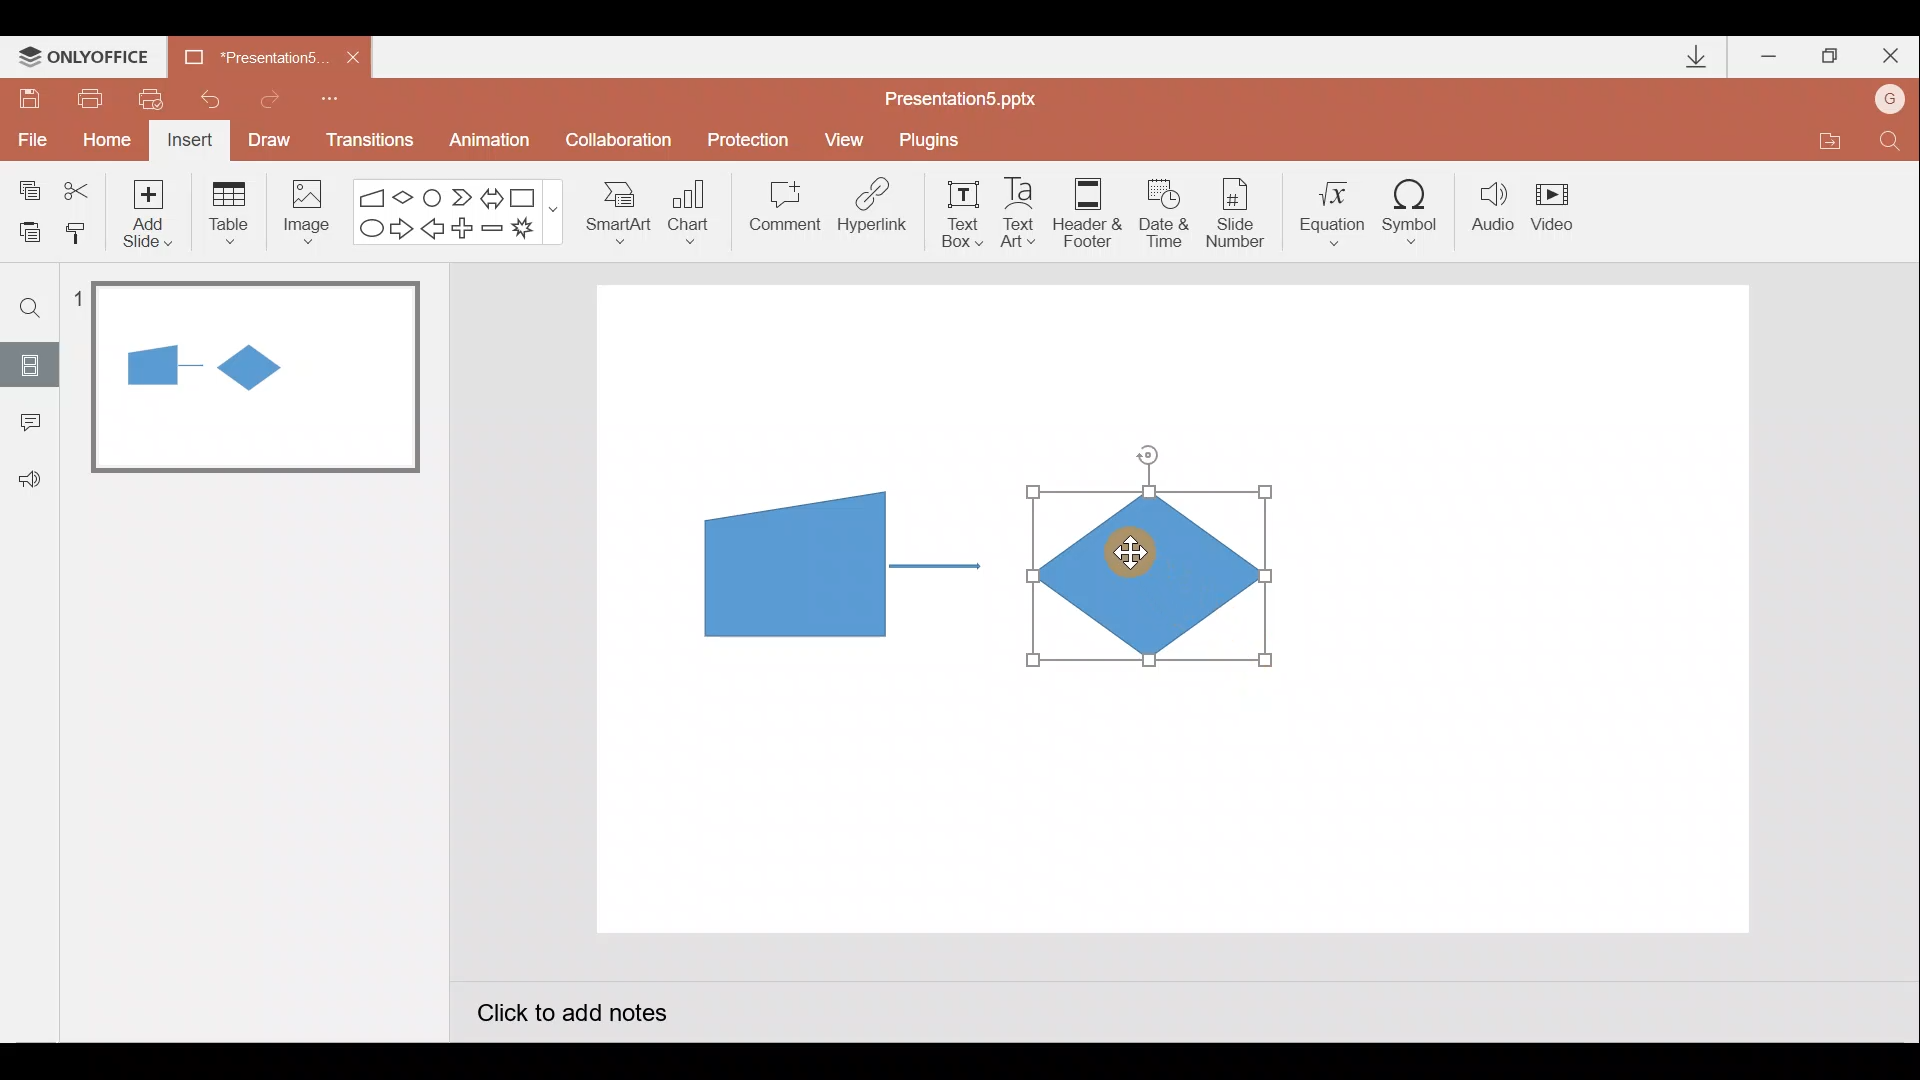 The height and width of the screenshot is (1080, 1920). Describe the element at coordinates (434, 231) in the screenshot. I see `Left arrow` at that location.